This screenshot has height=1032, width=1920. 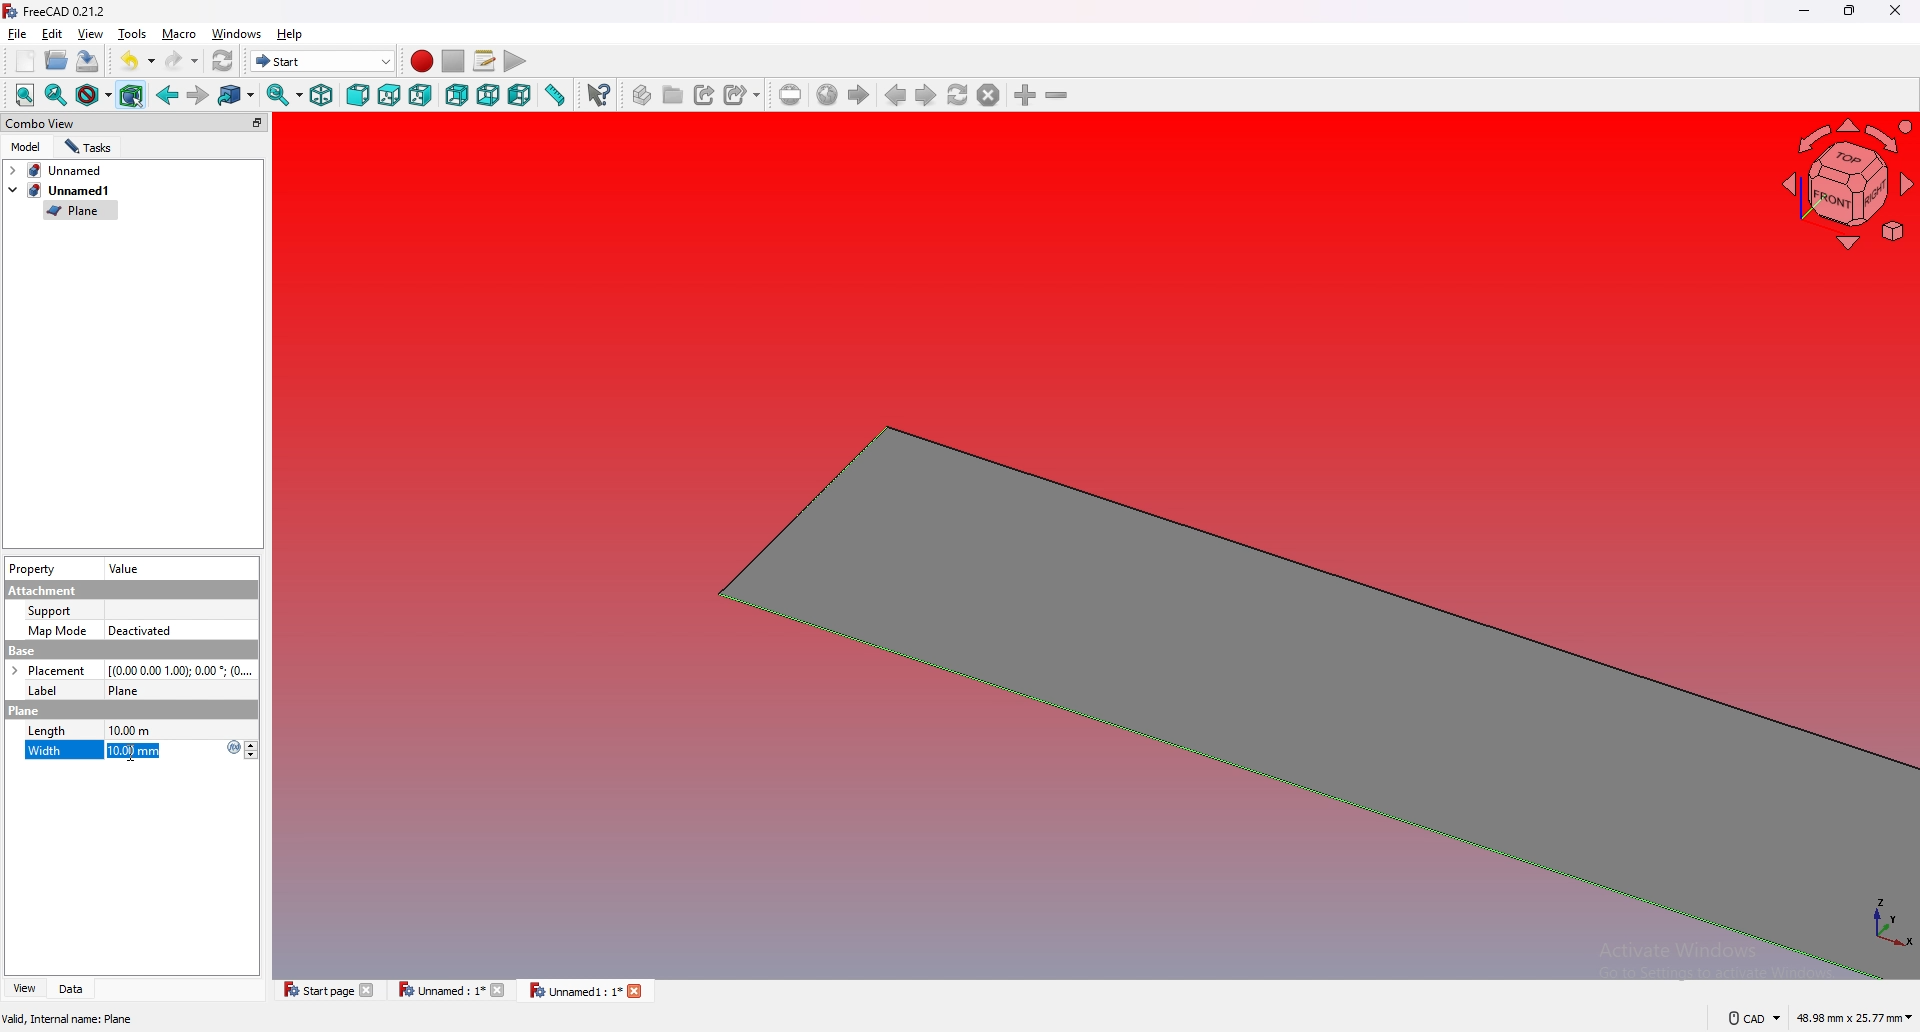 I want to click on start page, so click(x=330, y=989).